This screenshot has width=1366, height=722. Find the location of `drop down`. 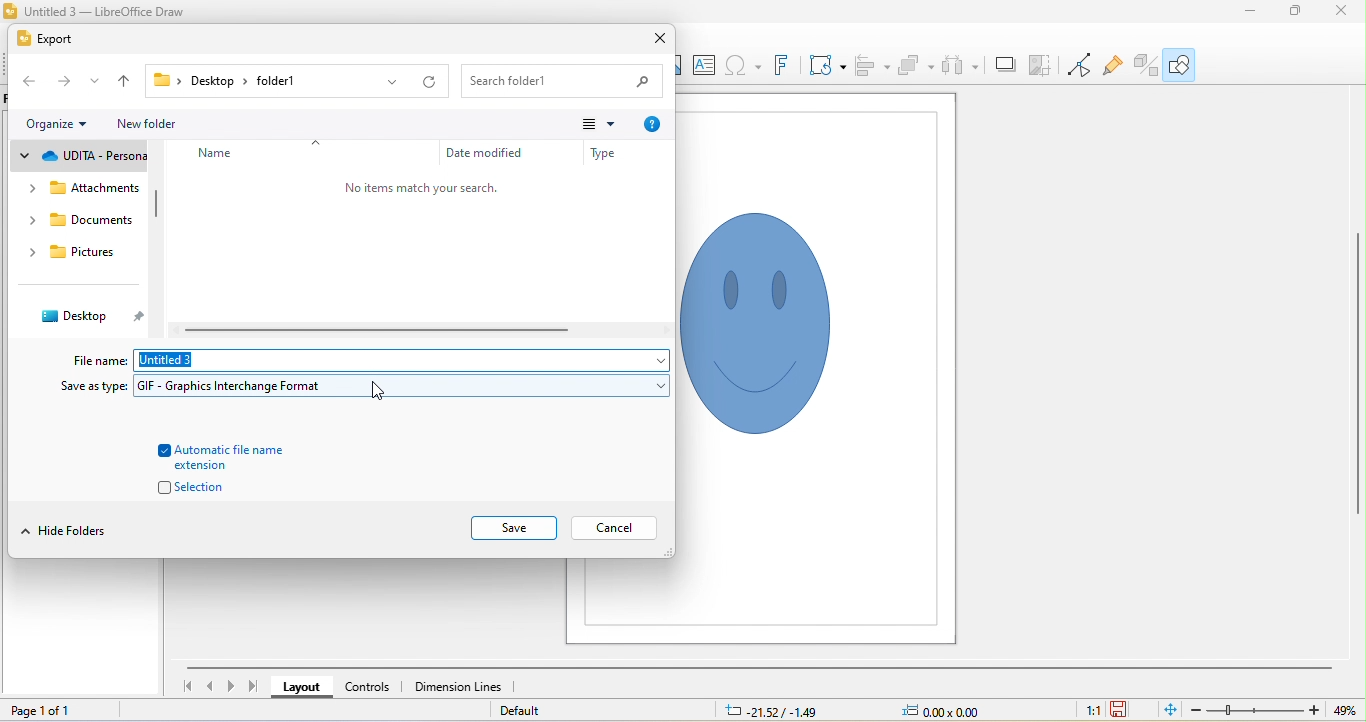

drop down is located at coordinates (35, 253).